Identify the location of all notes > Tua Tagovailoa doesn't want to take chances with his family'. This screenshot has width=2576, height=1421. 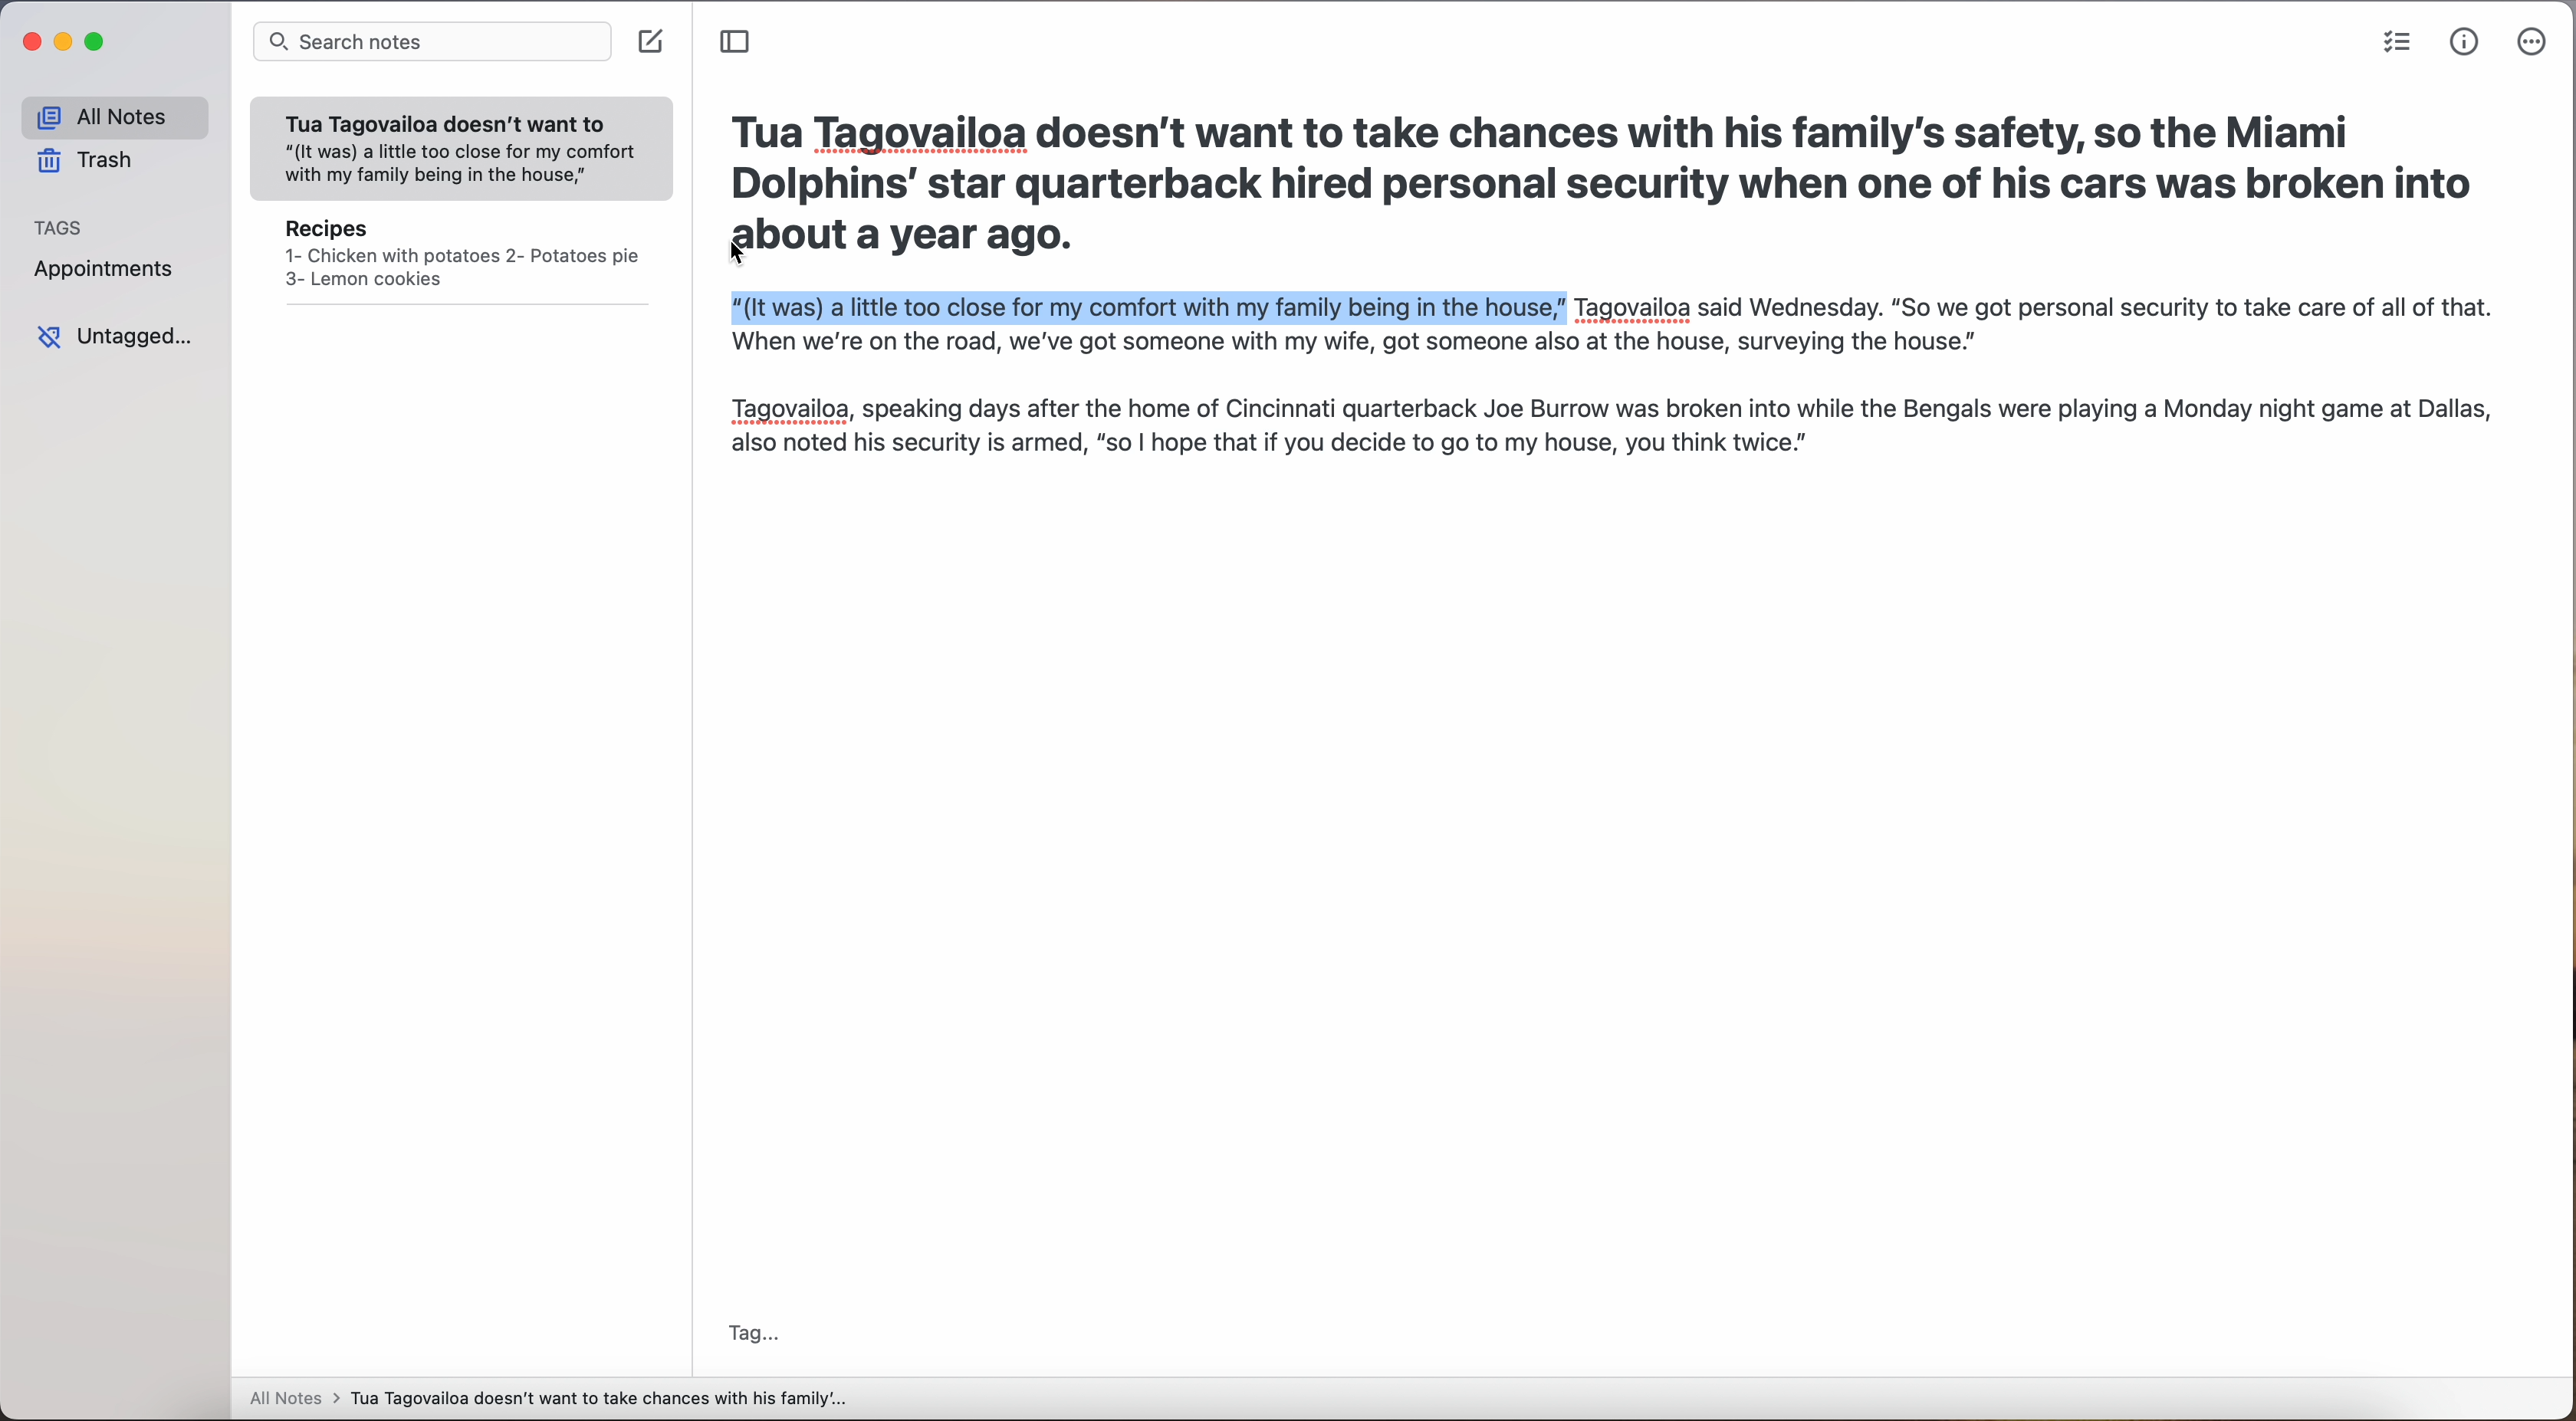
(549, 1401).